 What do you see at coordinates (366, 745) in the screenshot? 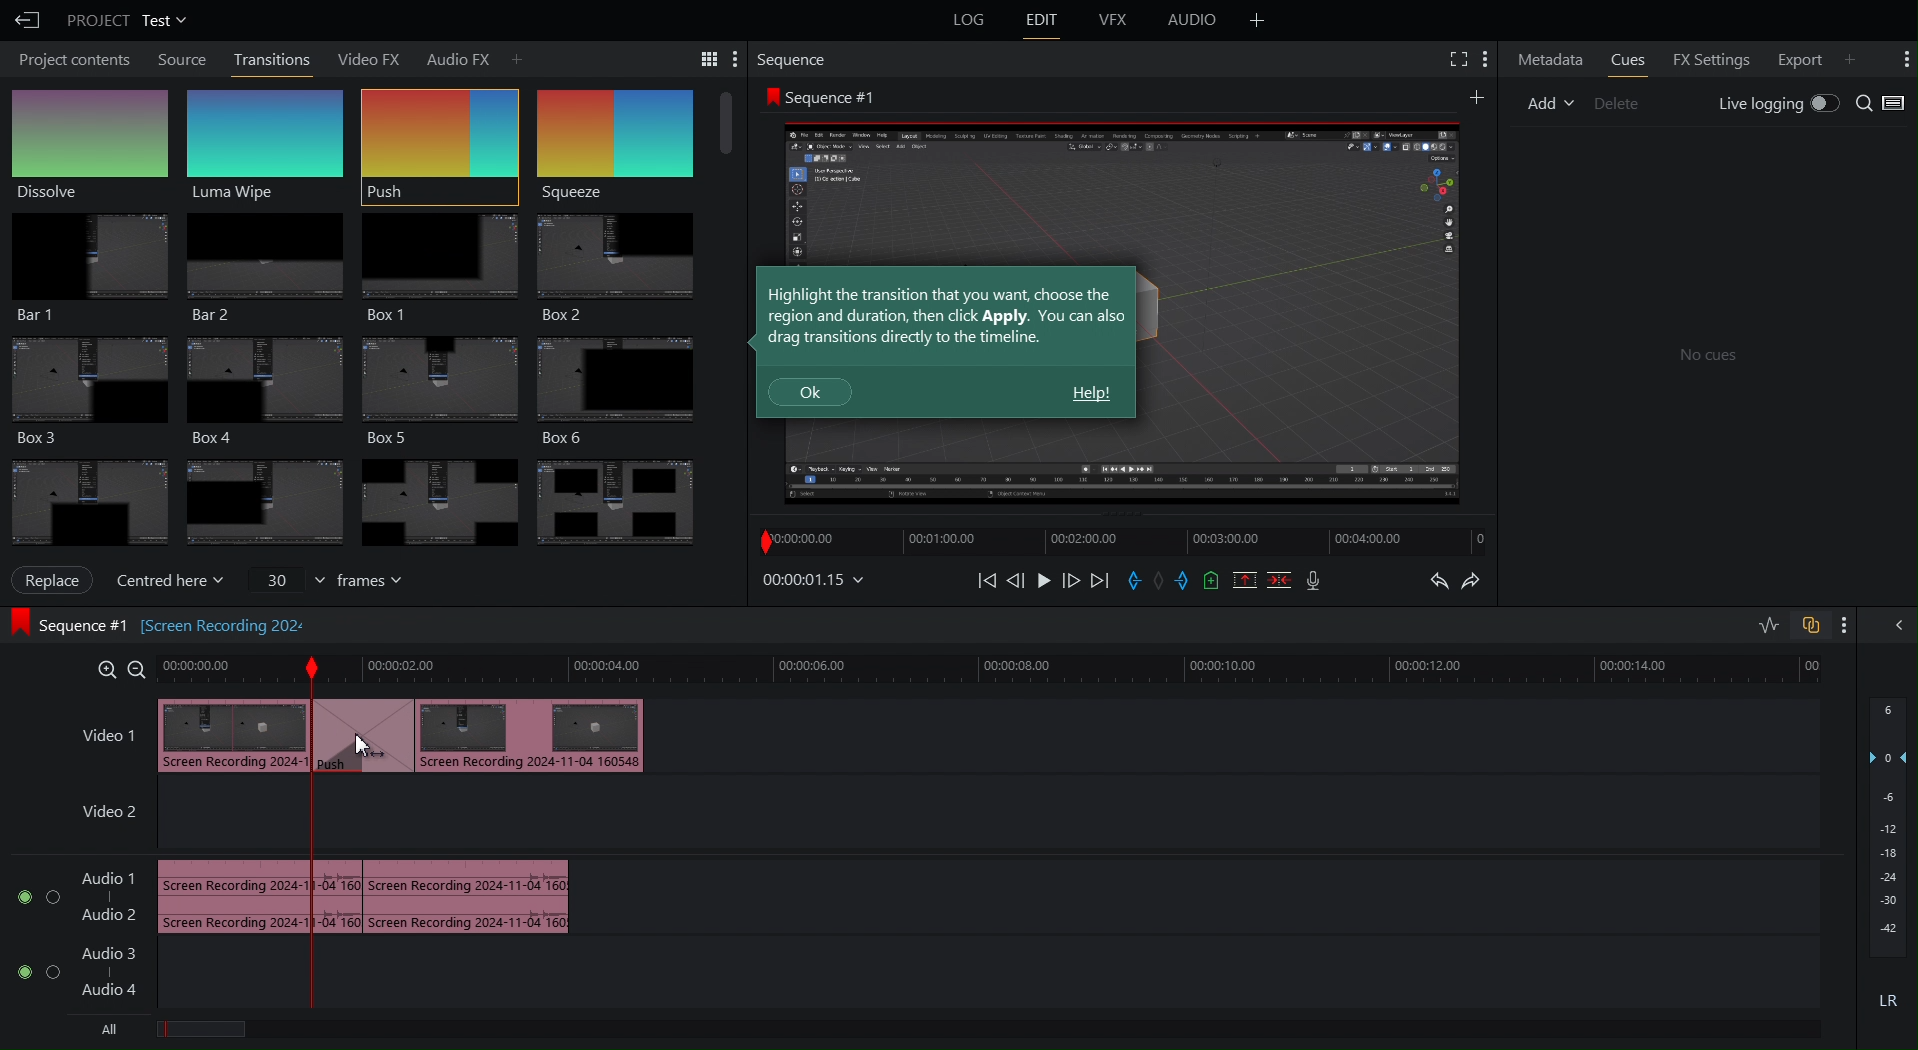
I see `Cursor` at bounding box center [366, 745].